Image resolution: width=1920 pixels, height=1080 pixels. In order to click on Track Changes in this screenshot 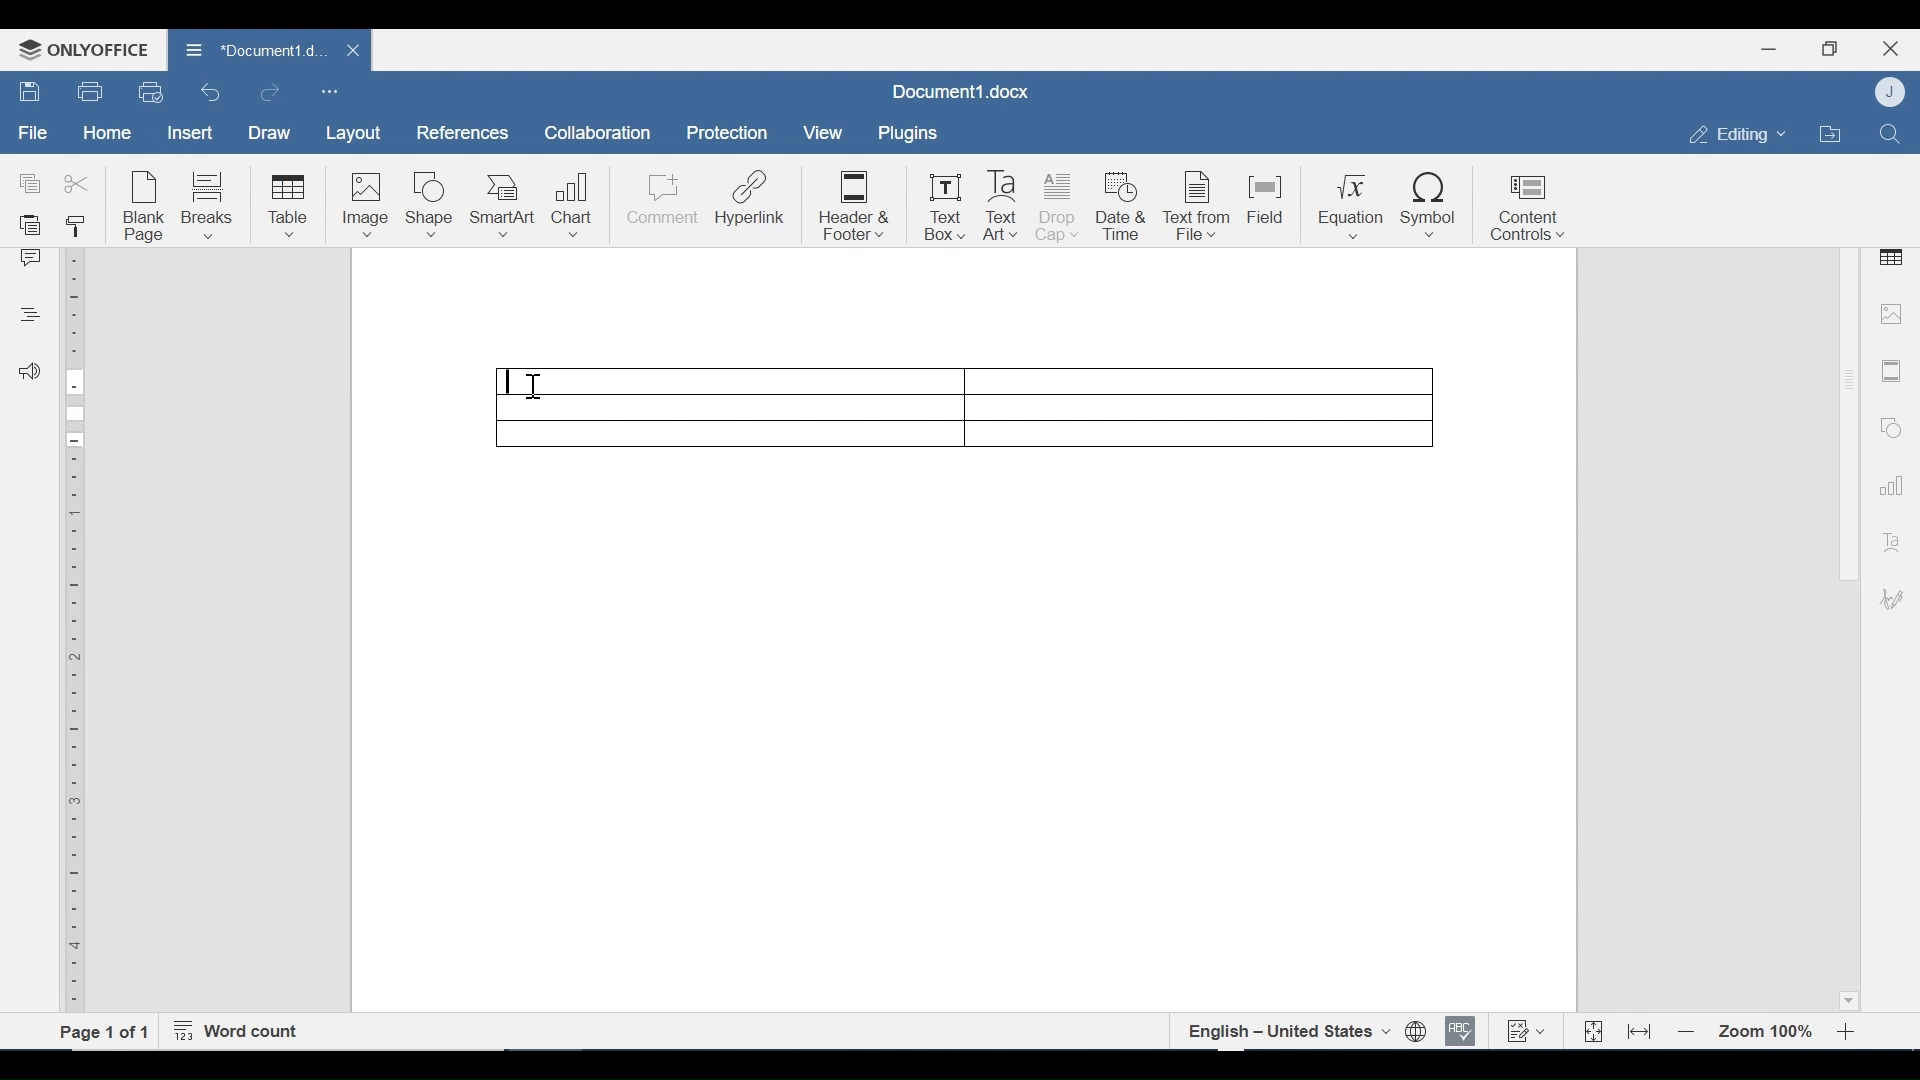, I will do `click(1525, 1030)`.